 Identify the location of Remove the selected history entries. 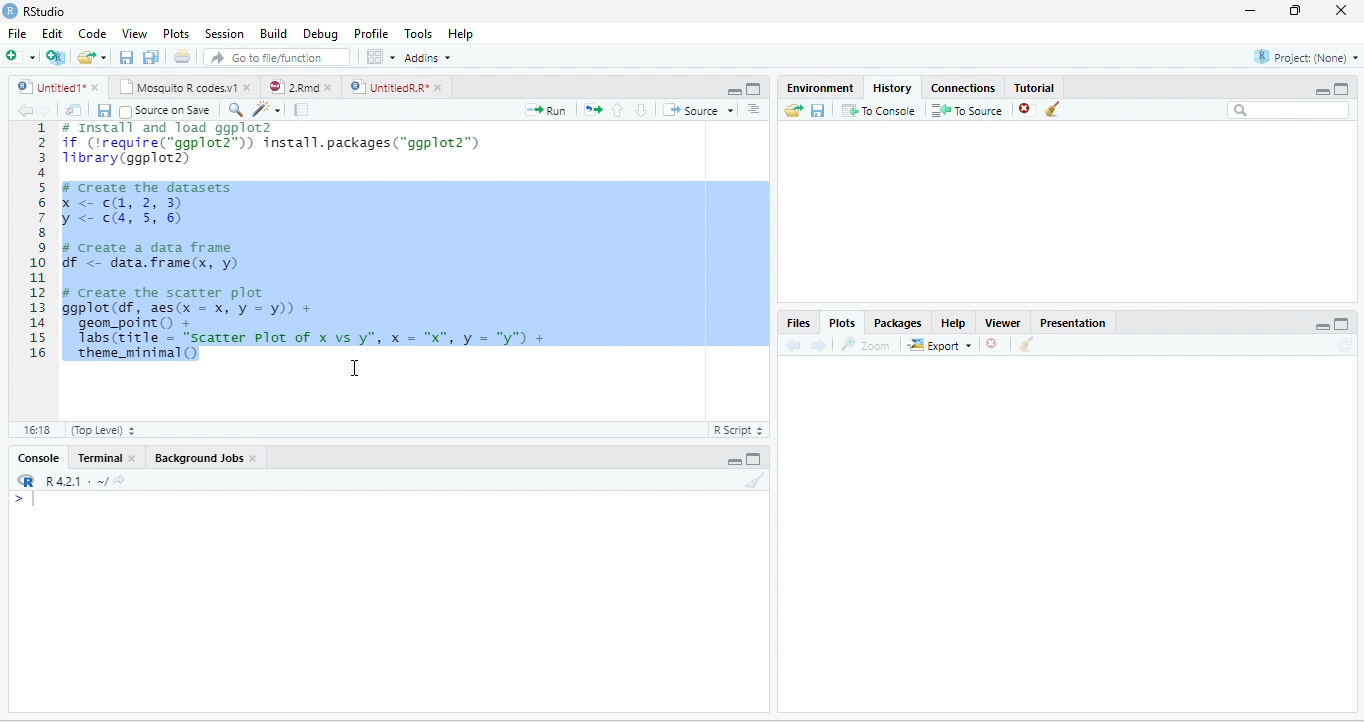
(1027, 110).